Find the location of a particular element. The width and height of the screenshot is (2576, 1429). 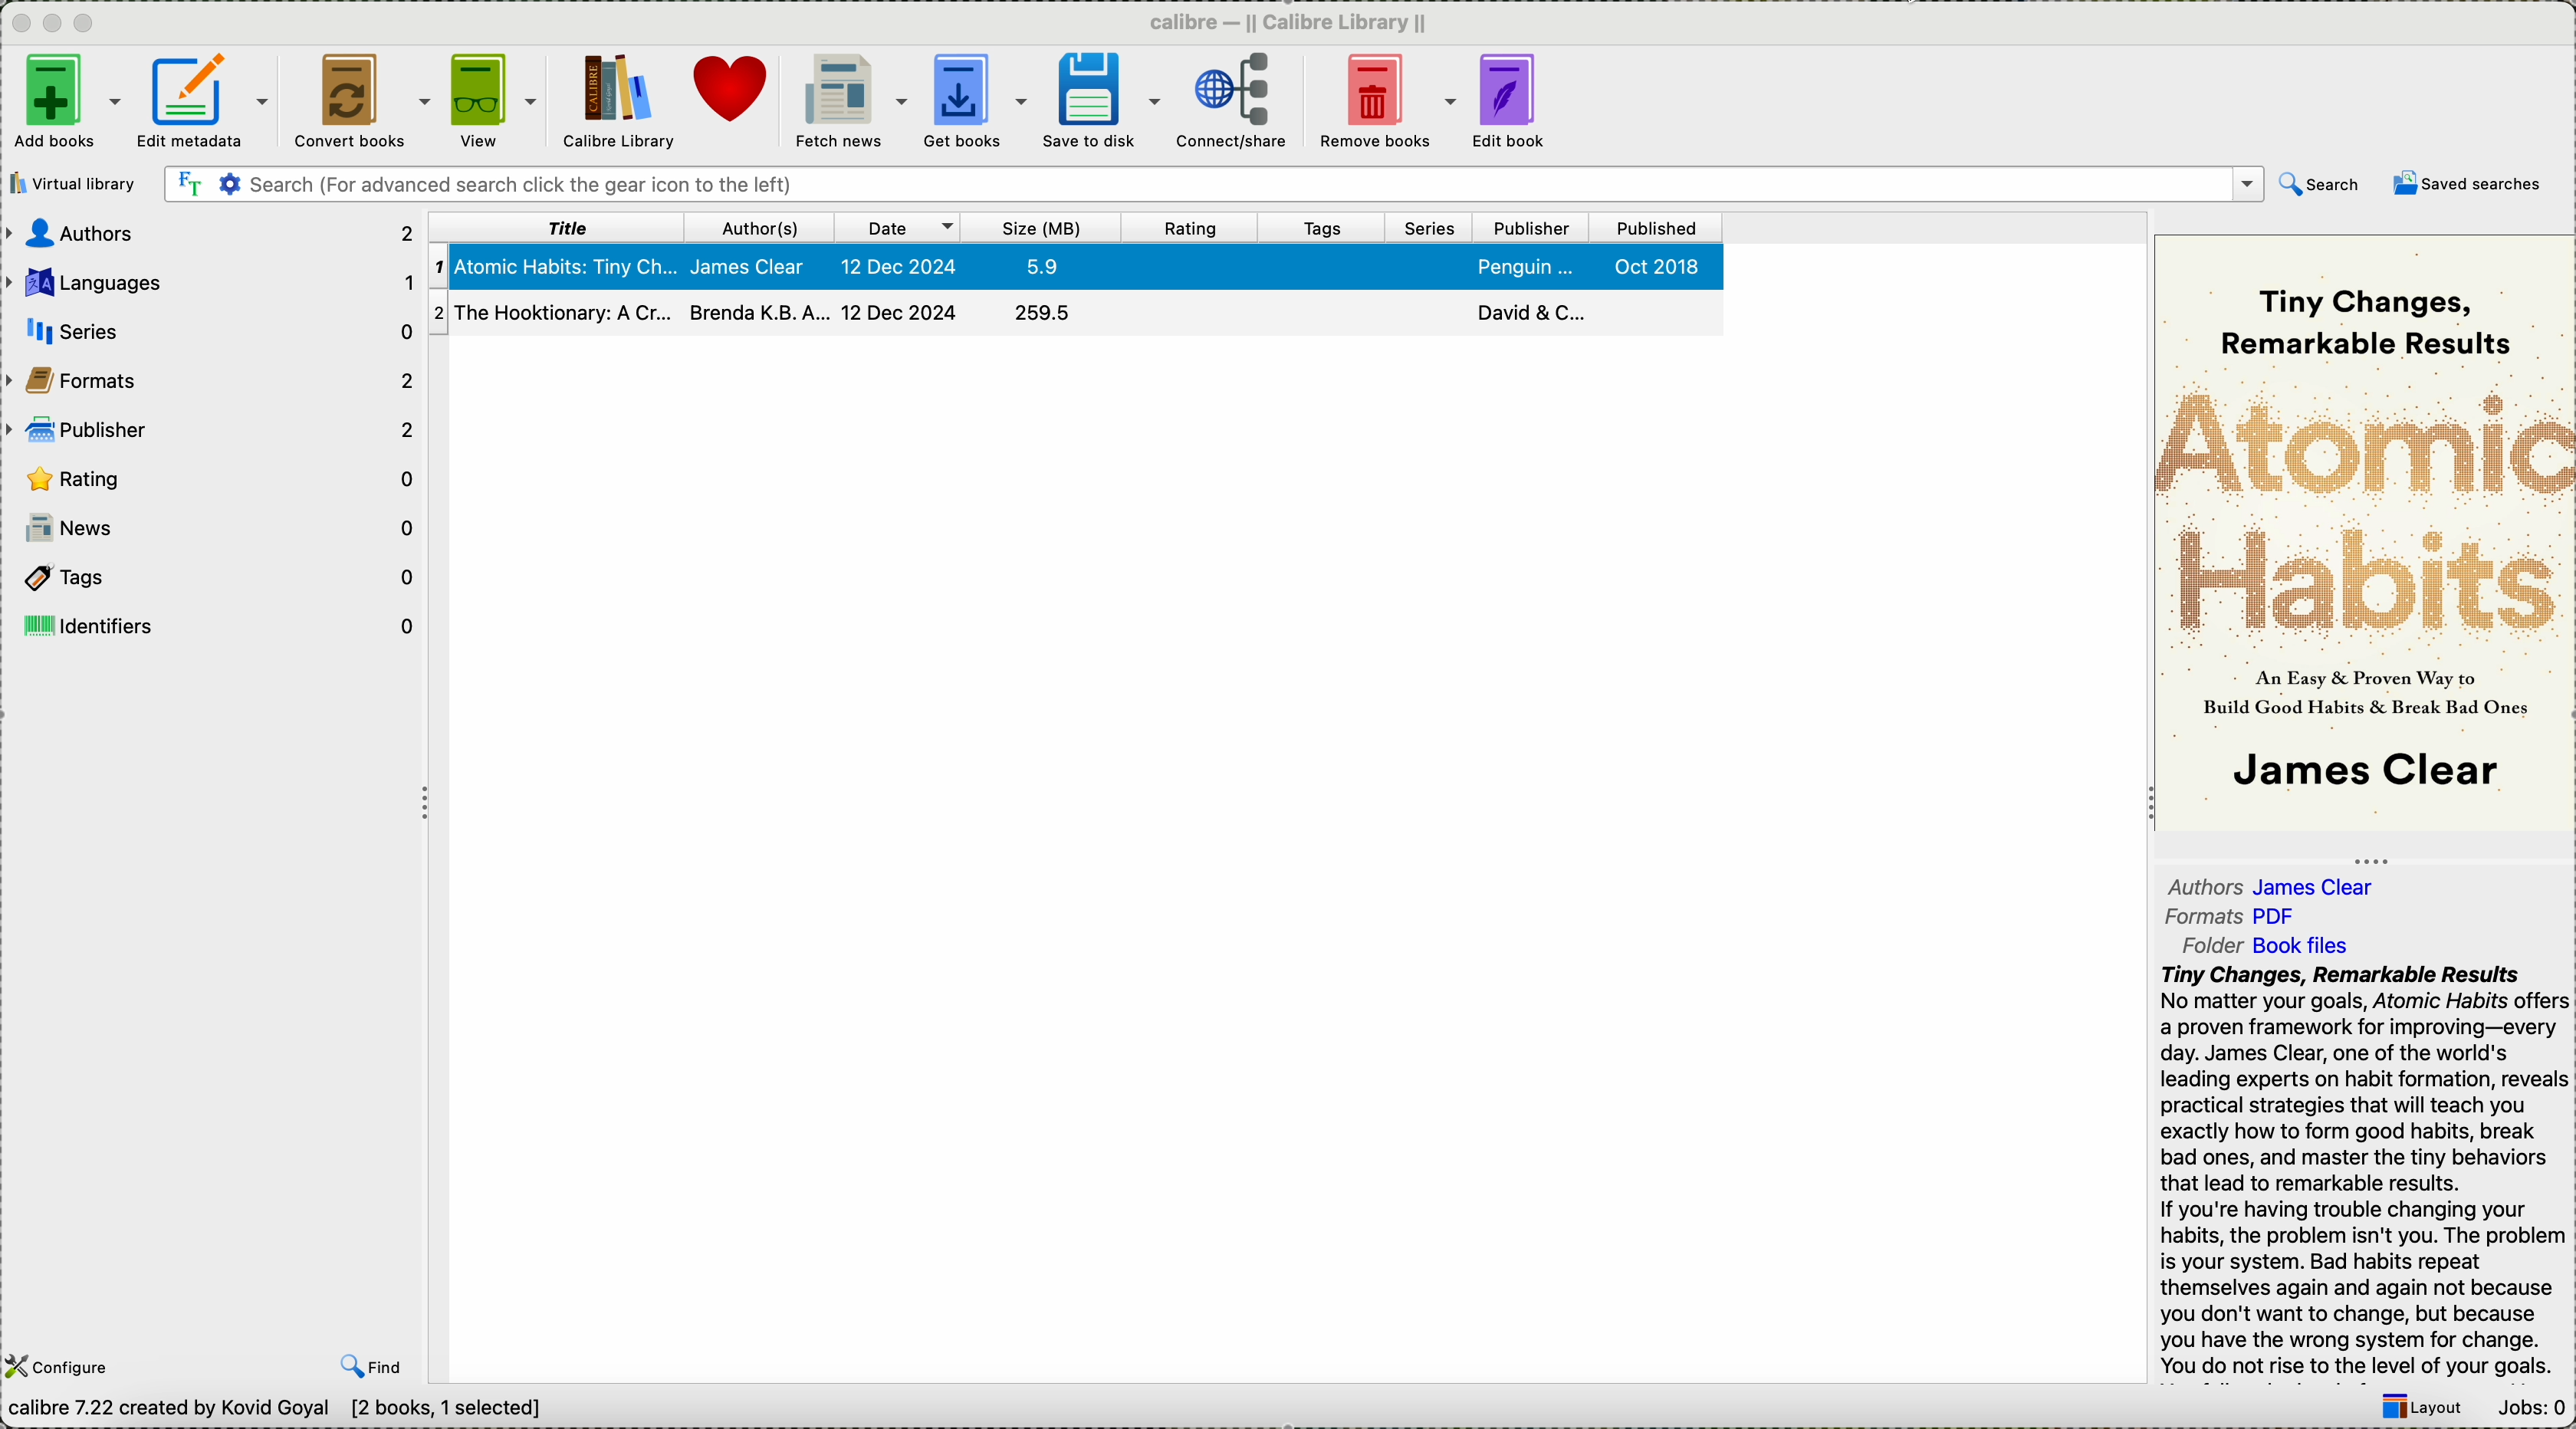

edit metadata is located at coordinates (208, 99).